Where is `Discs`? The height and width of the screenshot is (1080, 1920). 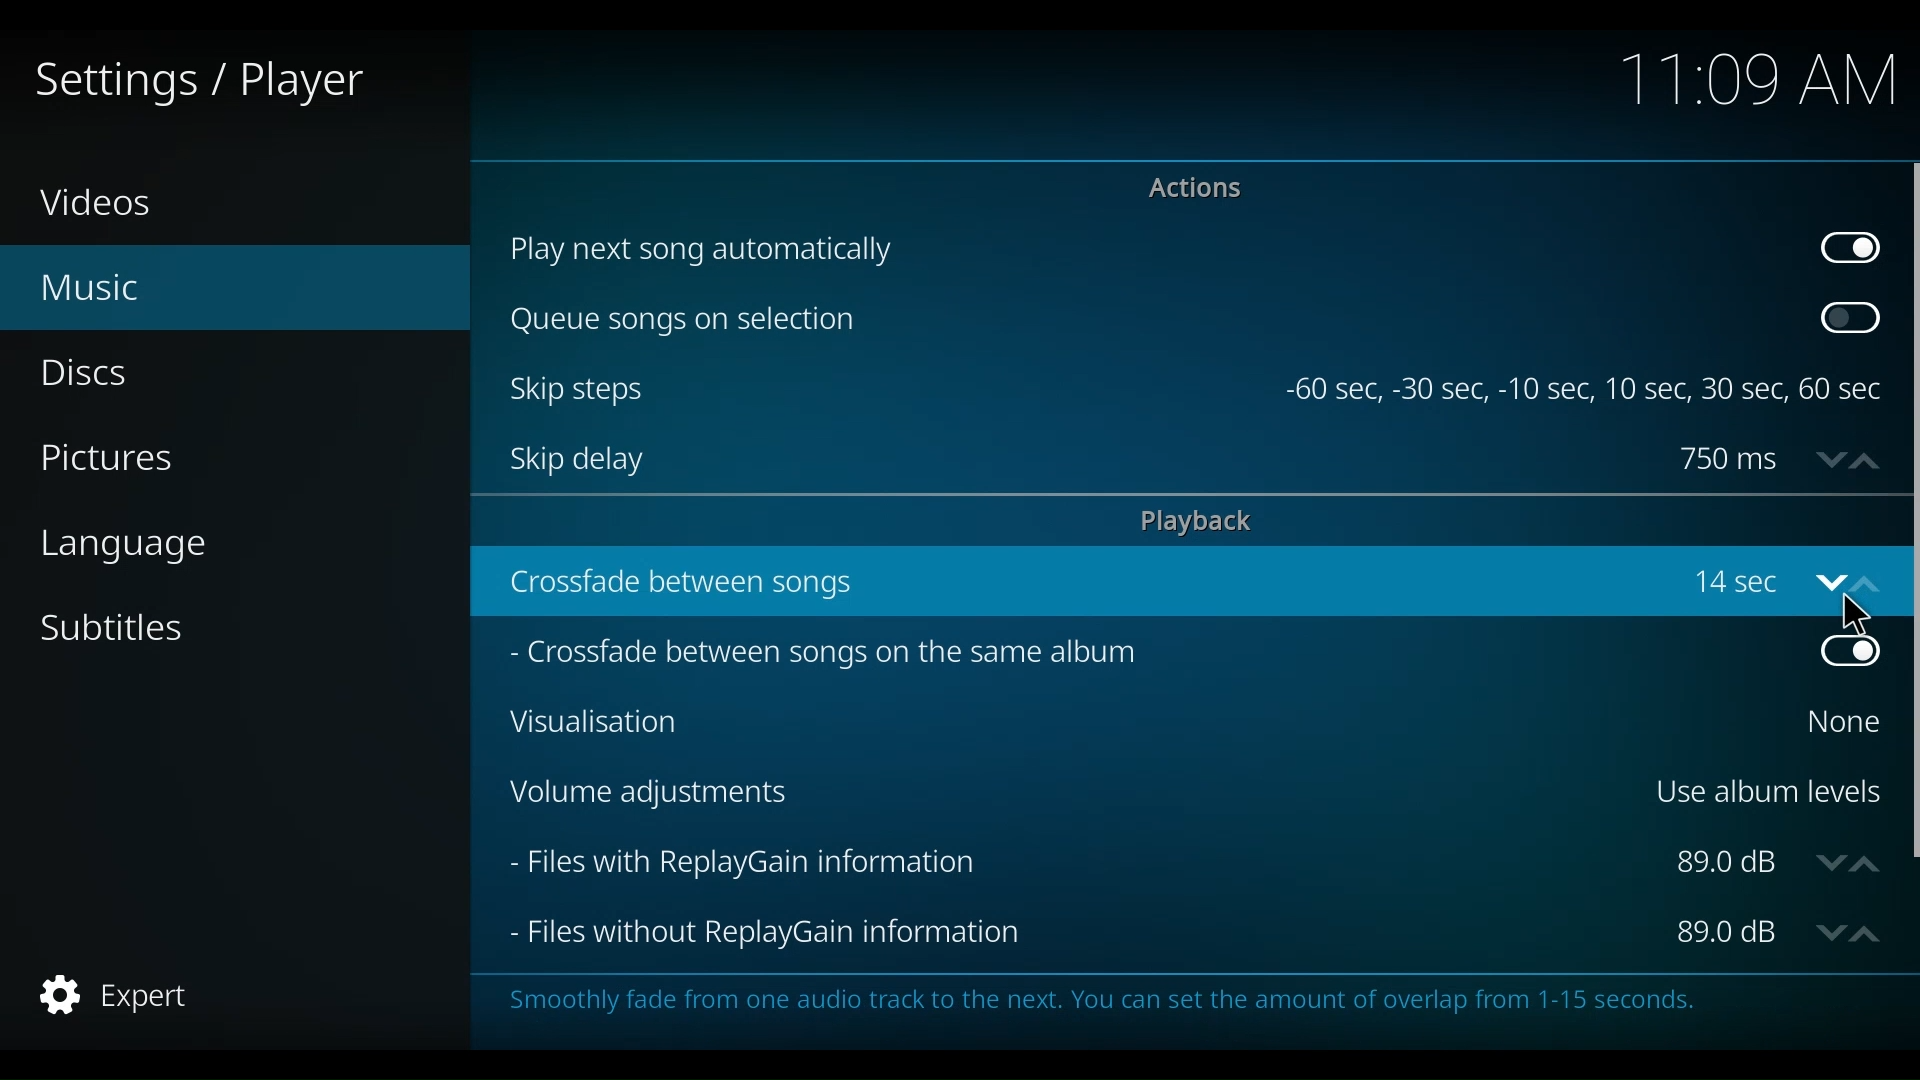
Discs is located at coordinates (92, 374).